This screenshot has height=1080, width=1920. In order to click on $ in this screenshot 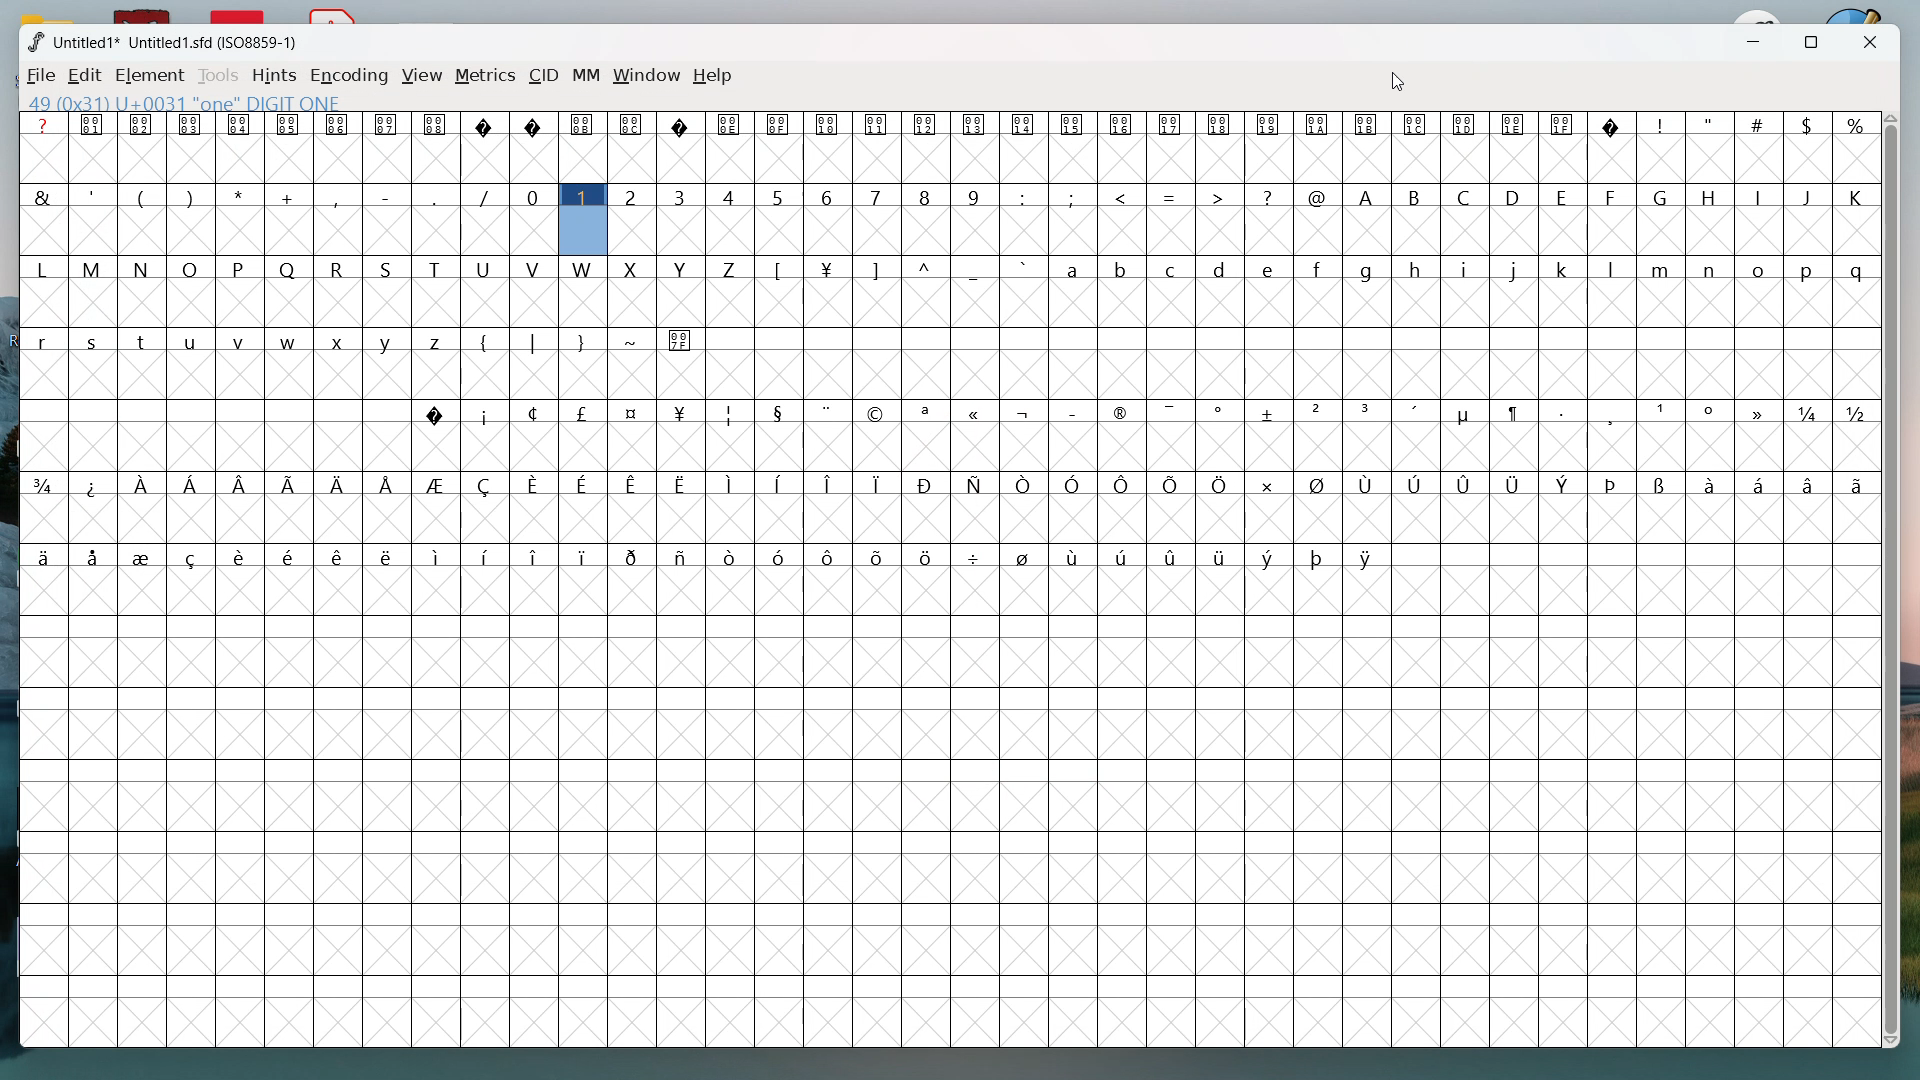, I will do `click(1805, 123)`.